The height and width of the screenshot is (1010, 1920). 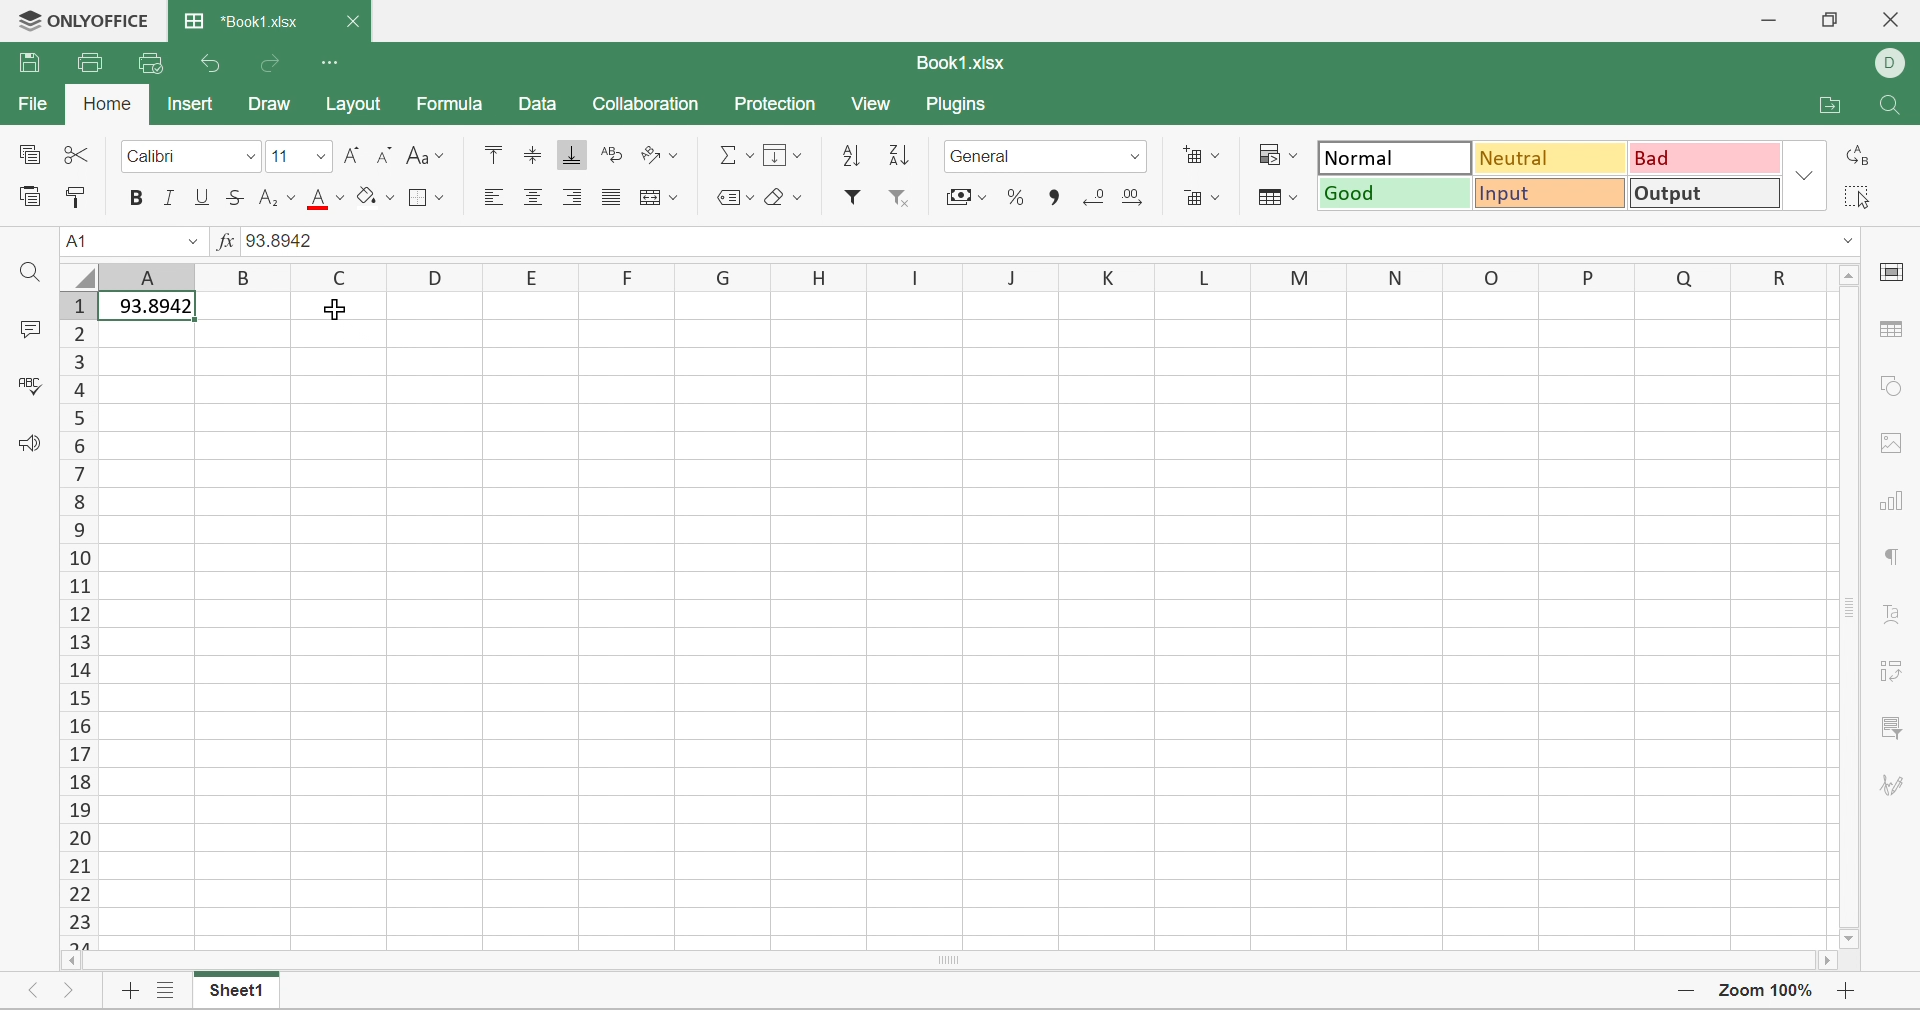 I want to click on Input, so click(x=1551, y=196).